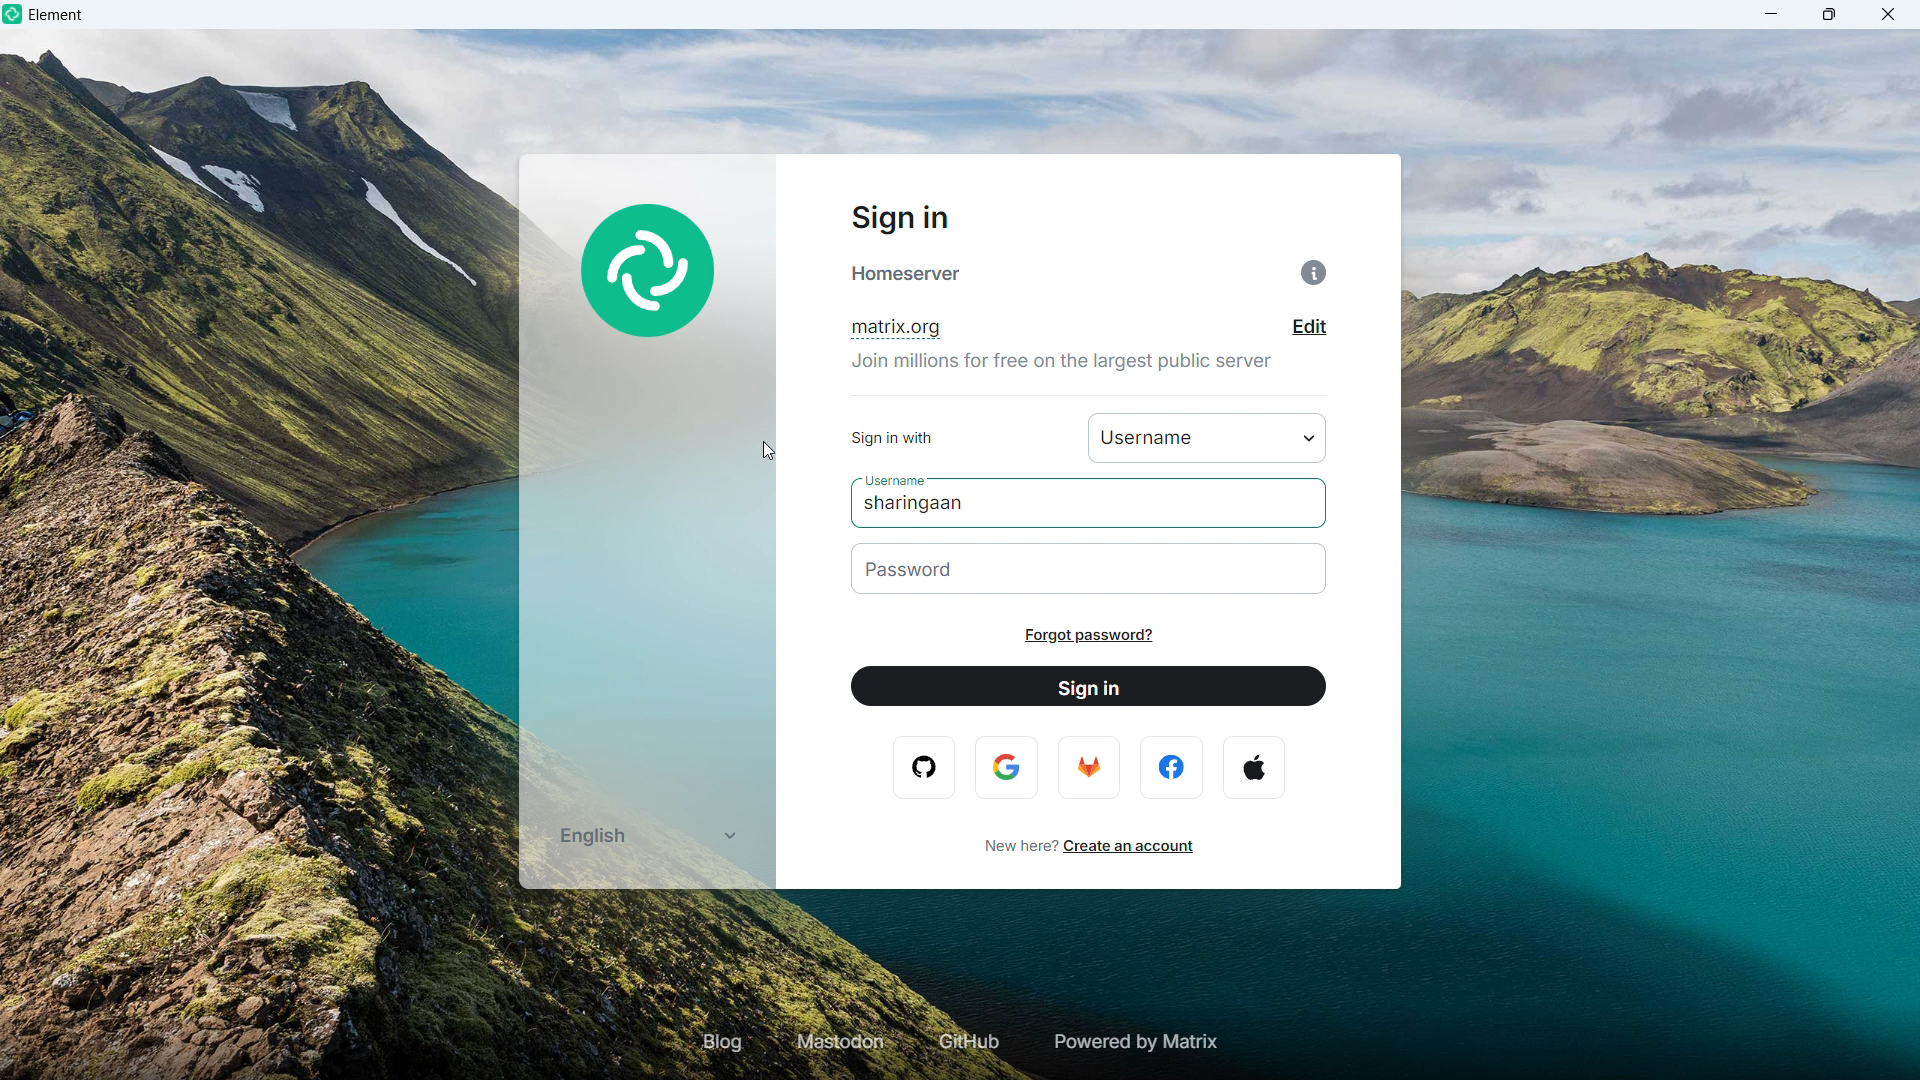 The height and width of the screenshot is (1080, 1920). What do you see at coordinates (1087, 766) in the screenshot?
I see `firefox` at bounding box center [1087, 766].